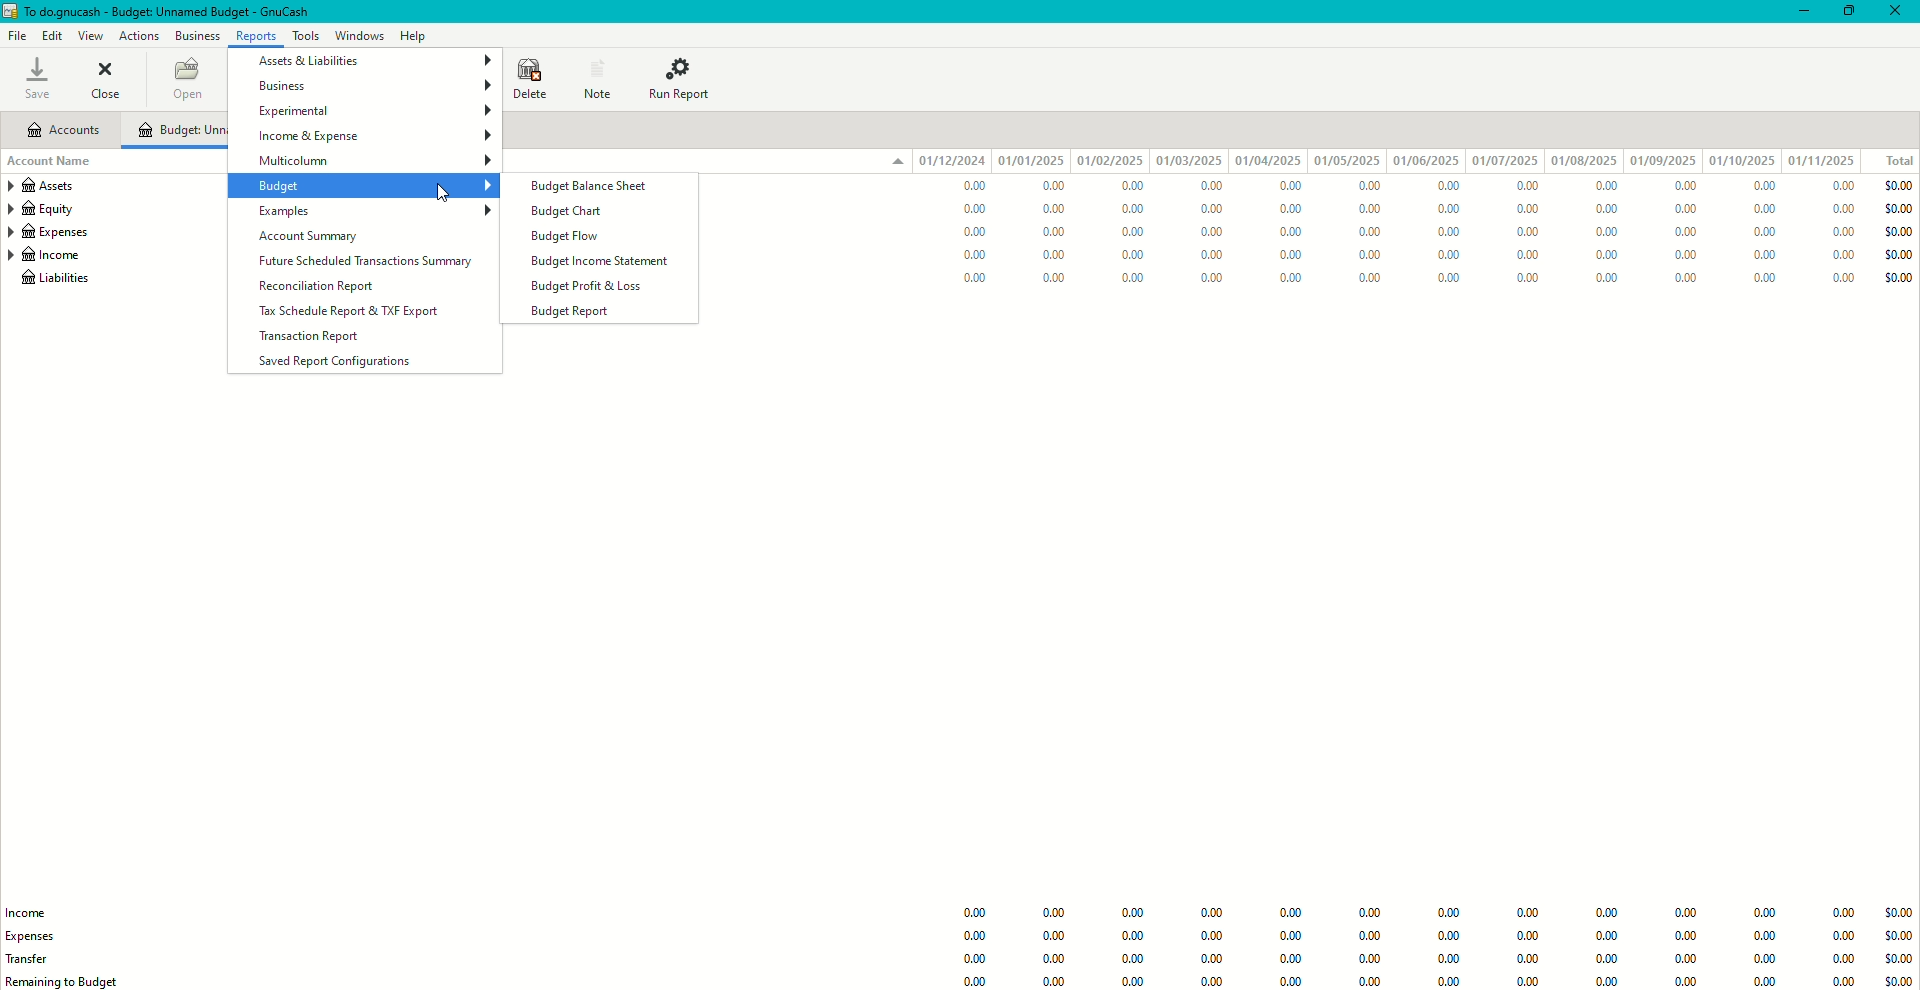 The height and width of the screenshot is (990, 1920). Describe the element at coordinates (1448, 251) in the screenshot. I see `0.00` at that location.